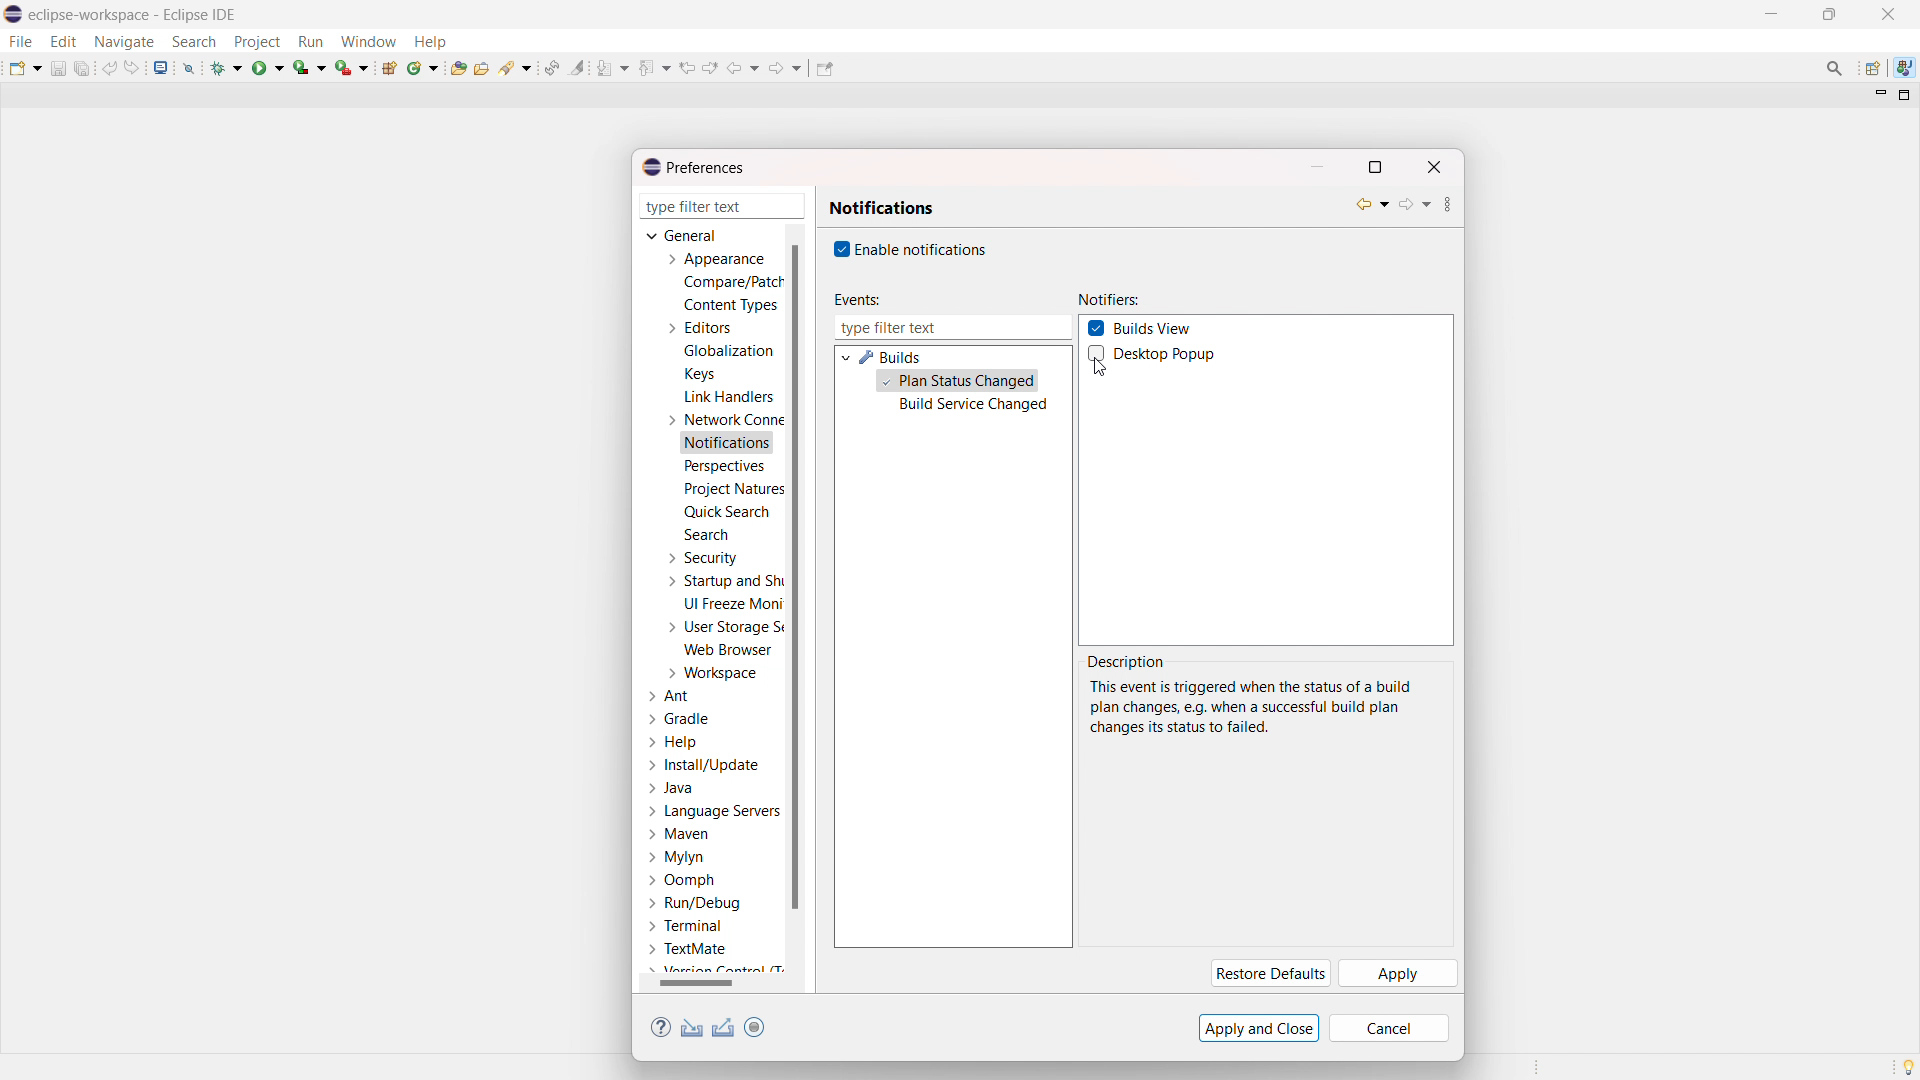  I want to click on logo, so click(14, 15).